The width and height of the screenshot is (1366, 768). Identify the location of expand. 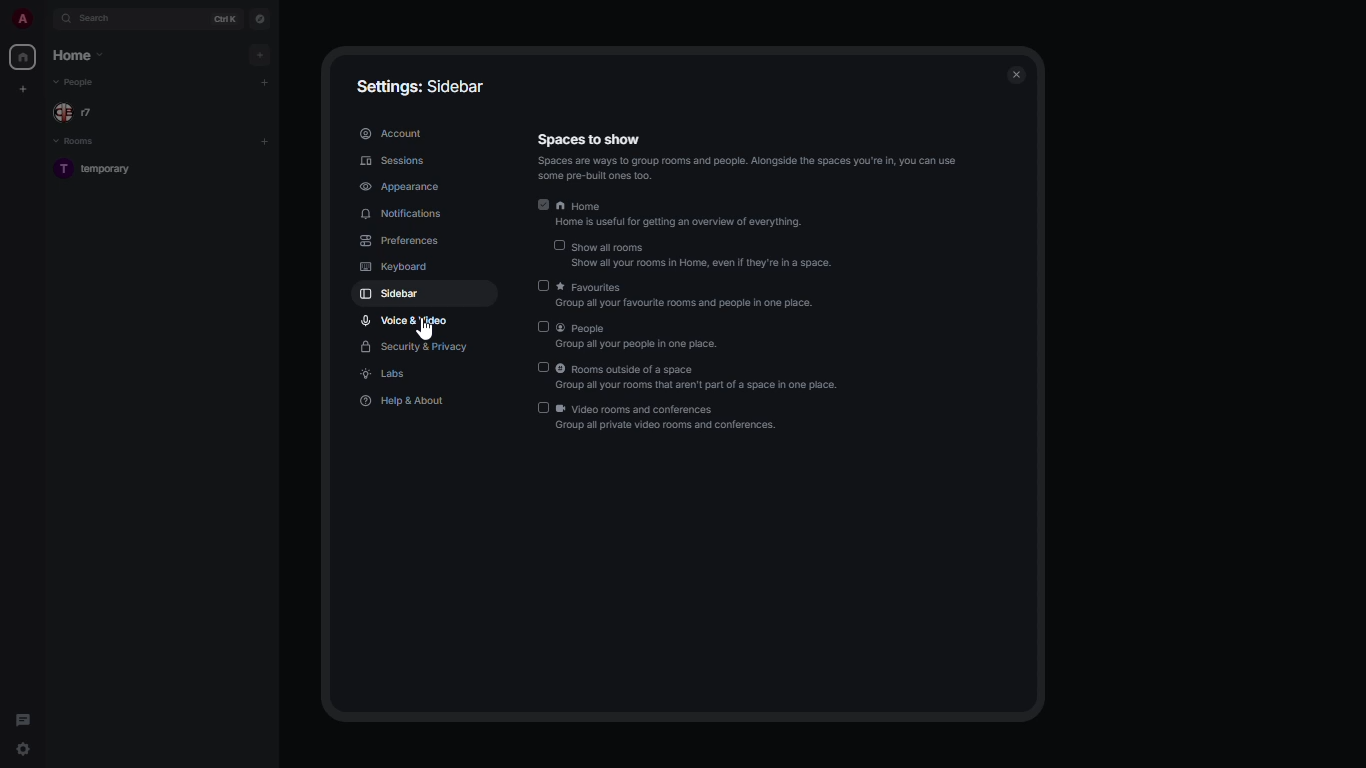
(45, 20).